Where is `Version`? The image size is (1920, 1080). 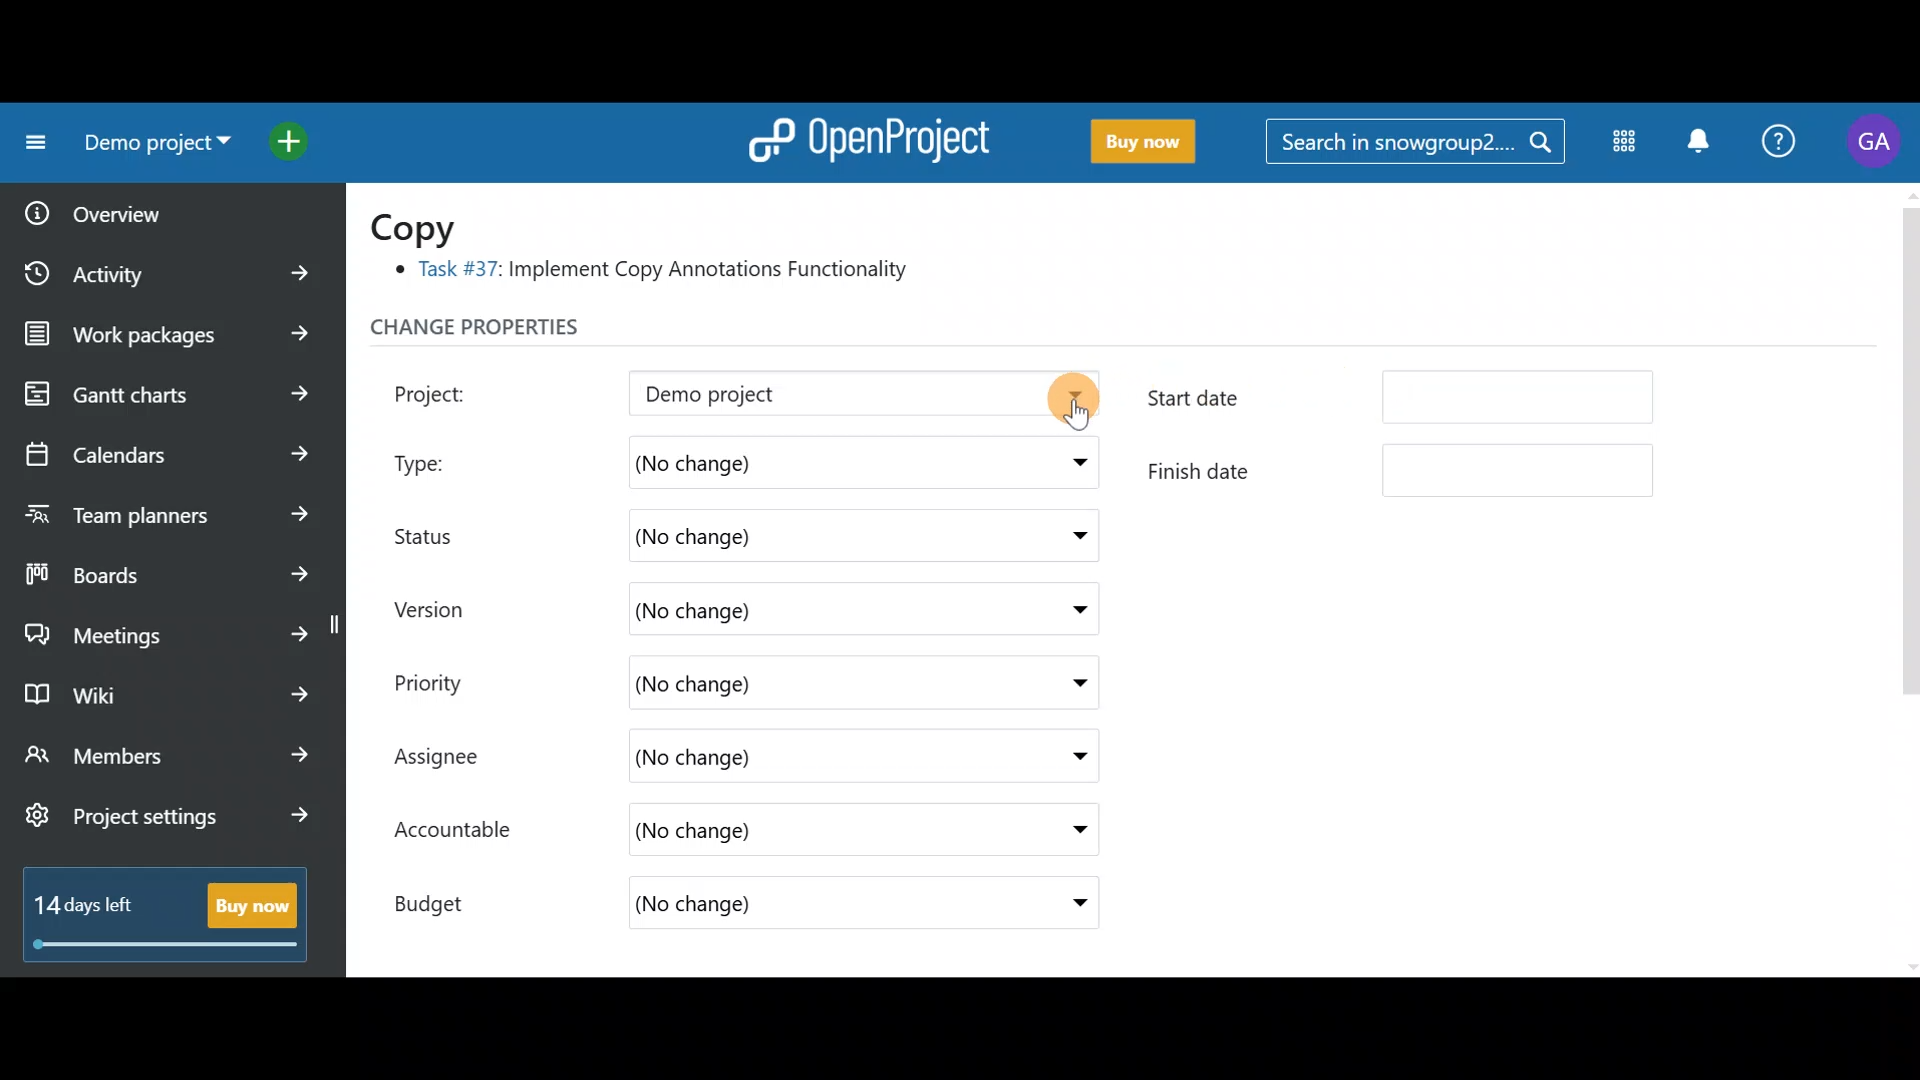 Version is located at coordinates (440, 609).